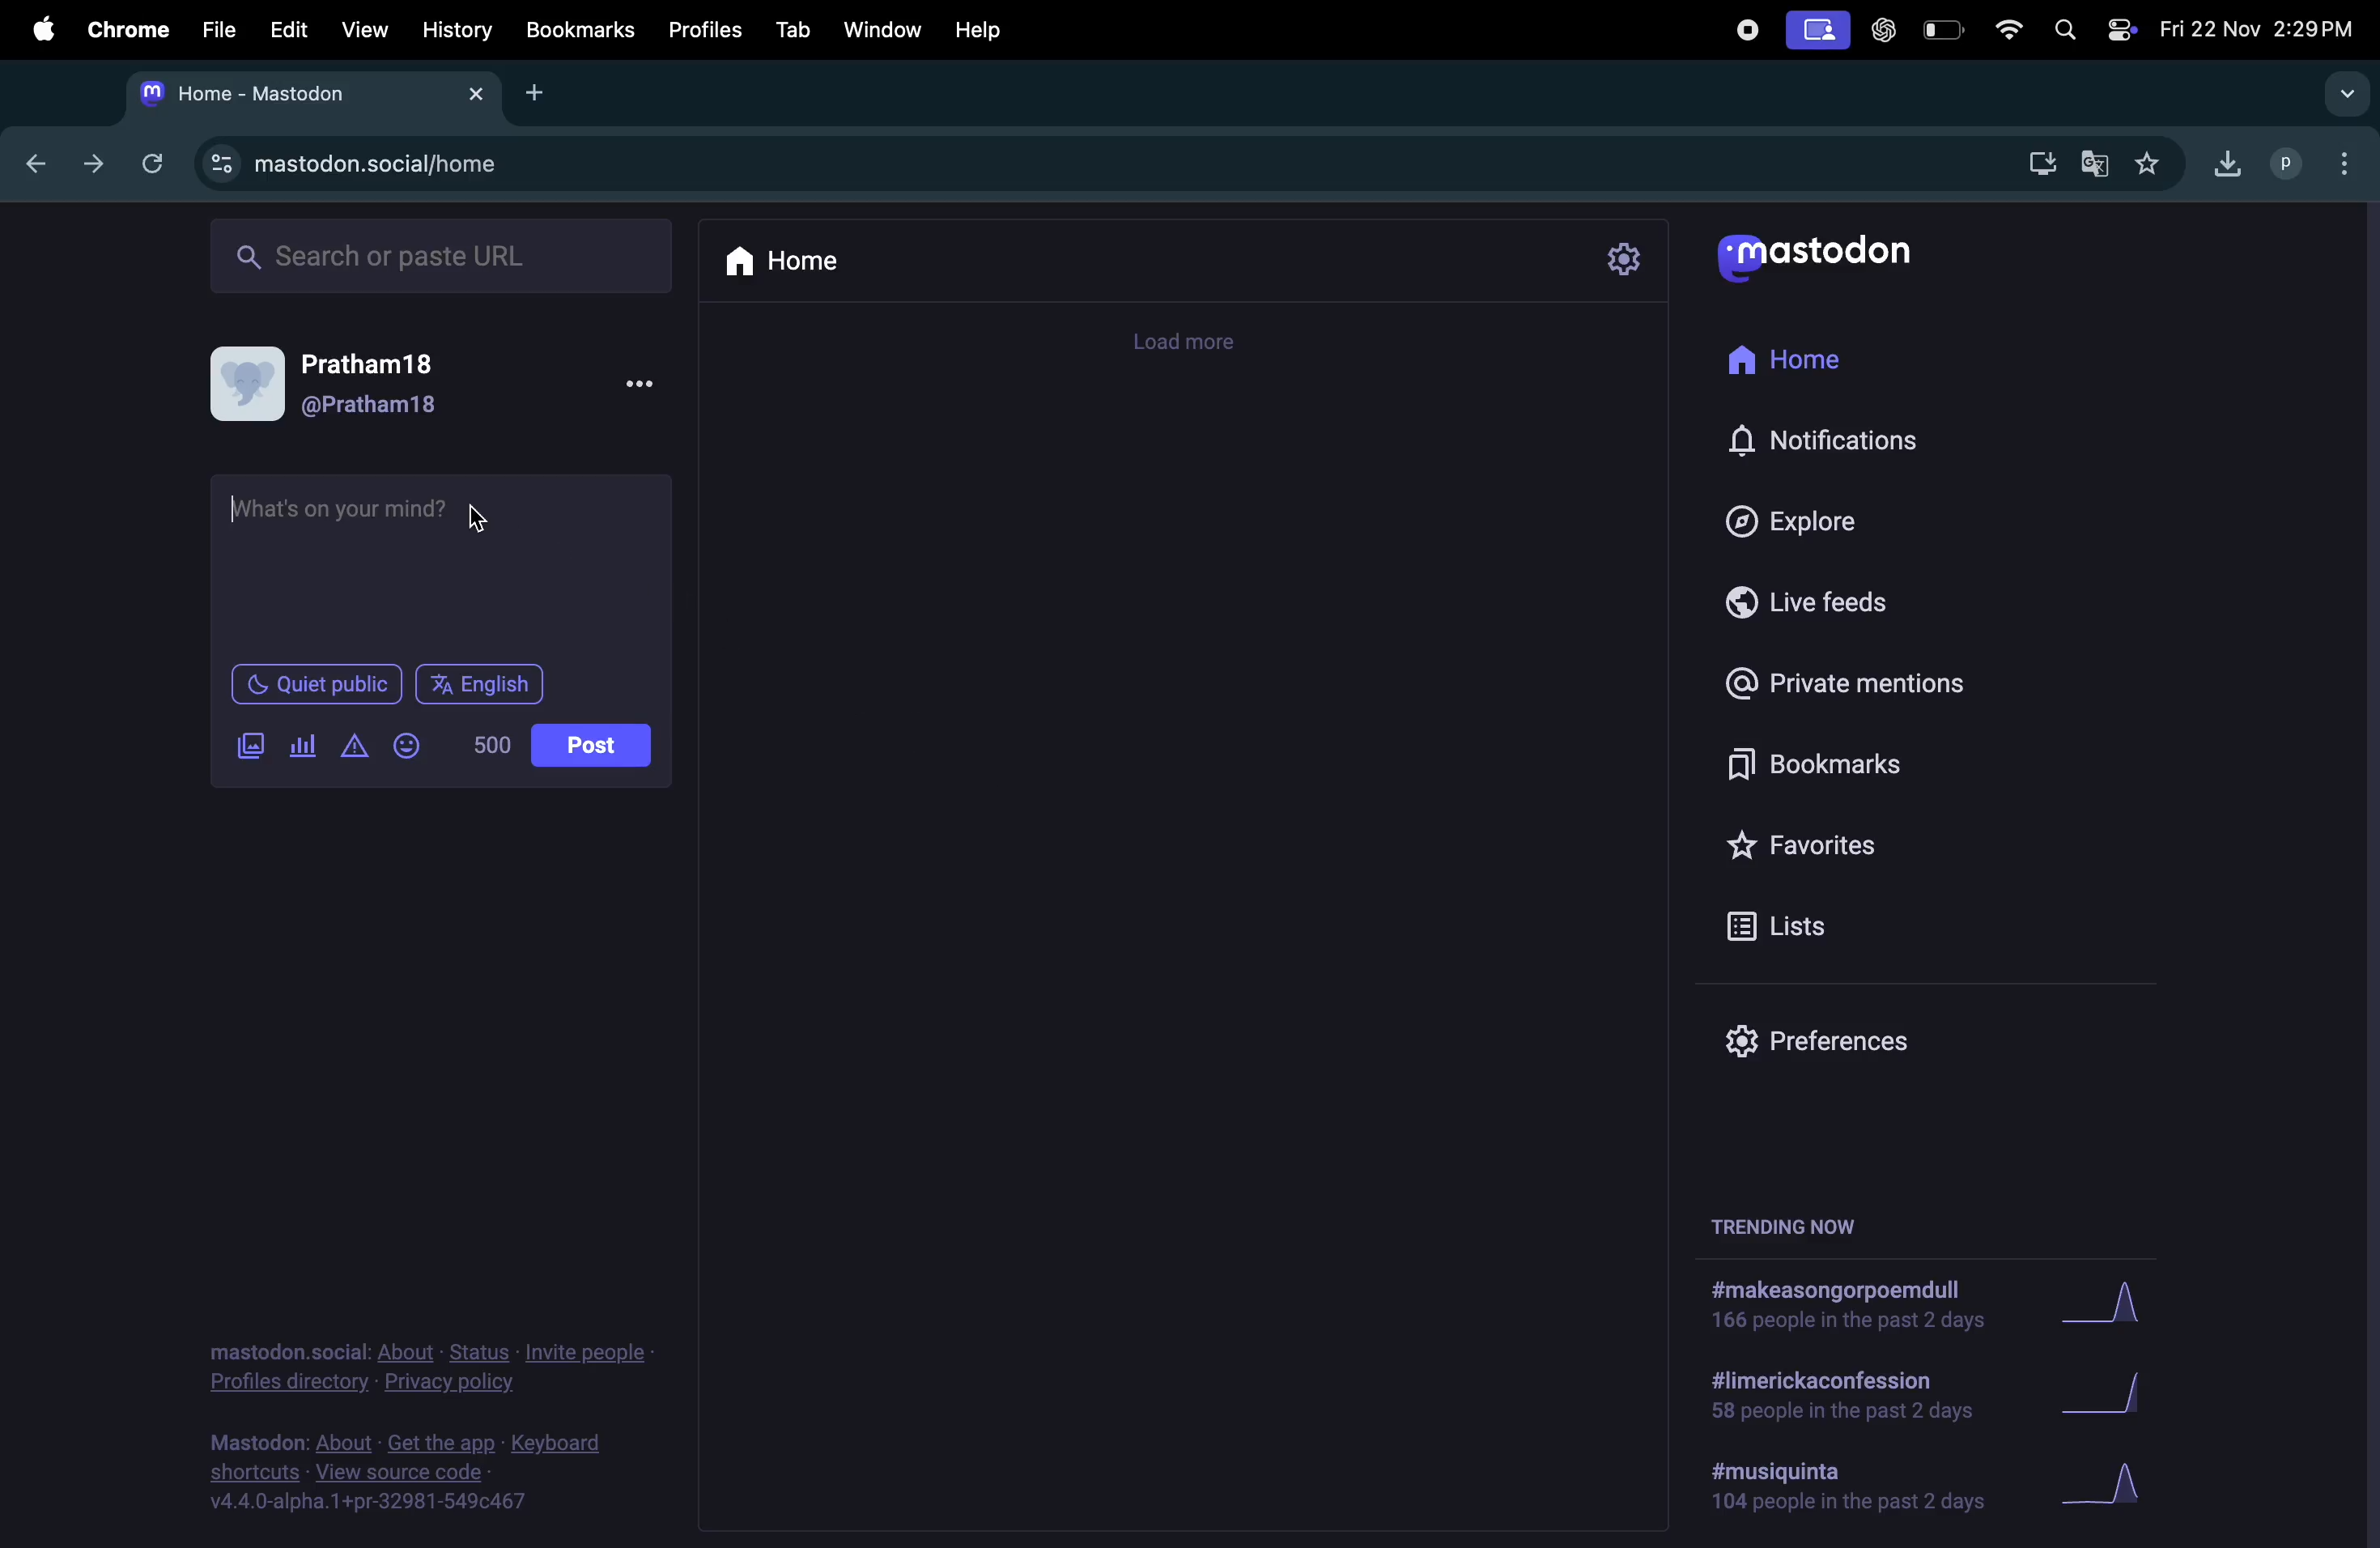 Image resolution: width=2380 pixels, height=1548 pixels. Describe the element at coordinates (152, 164) in the screenshot. I see `refresh` at that location.